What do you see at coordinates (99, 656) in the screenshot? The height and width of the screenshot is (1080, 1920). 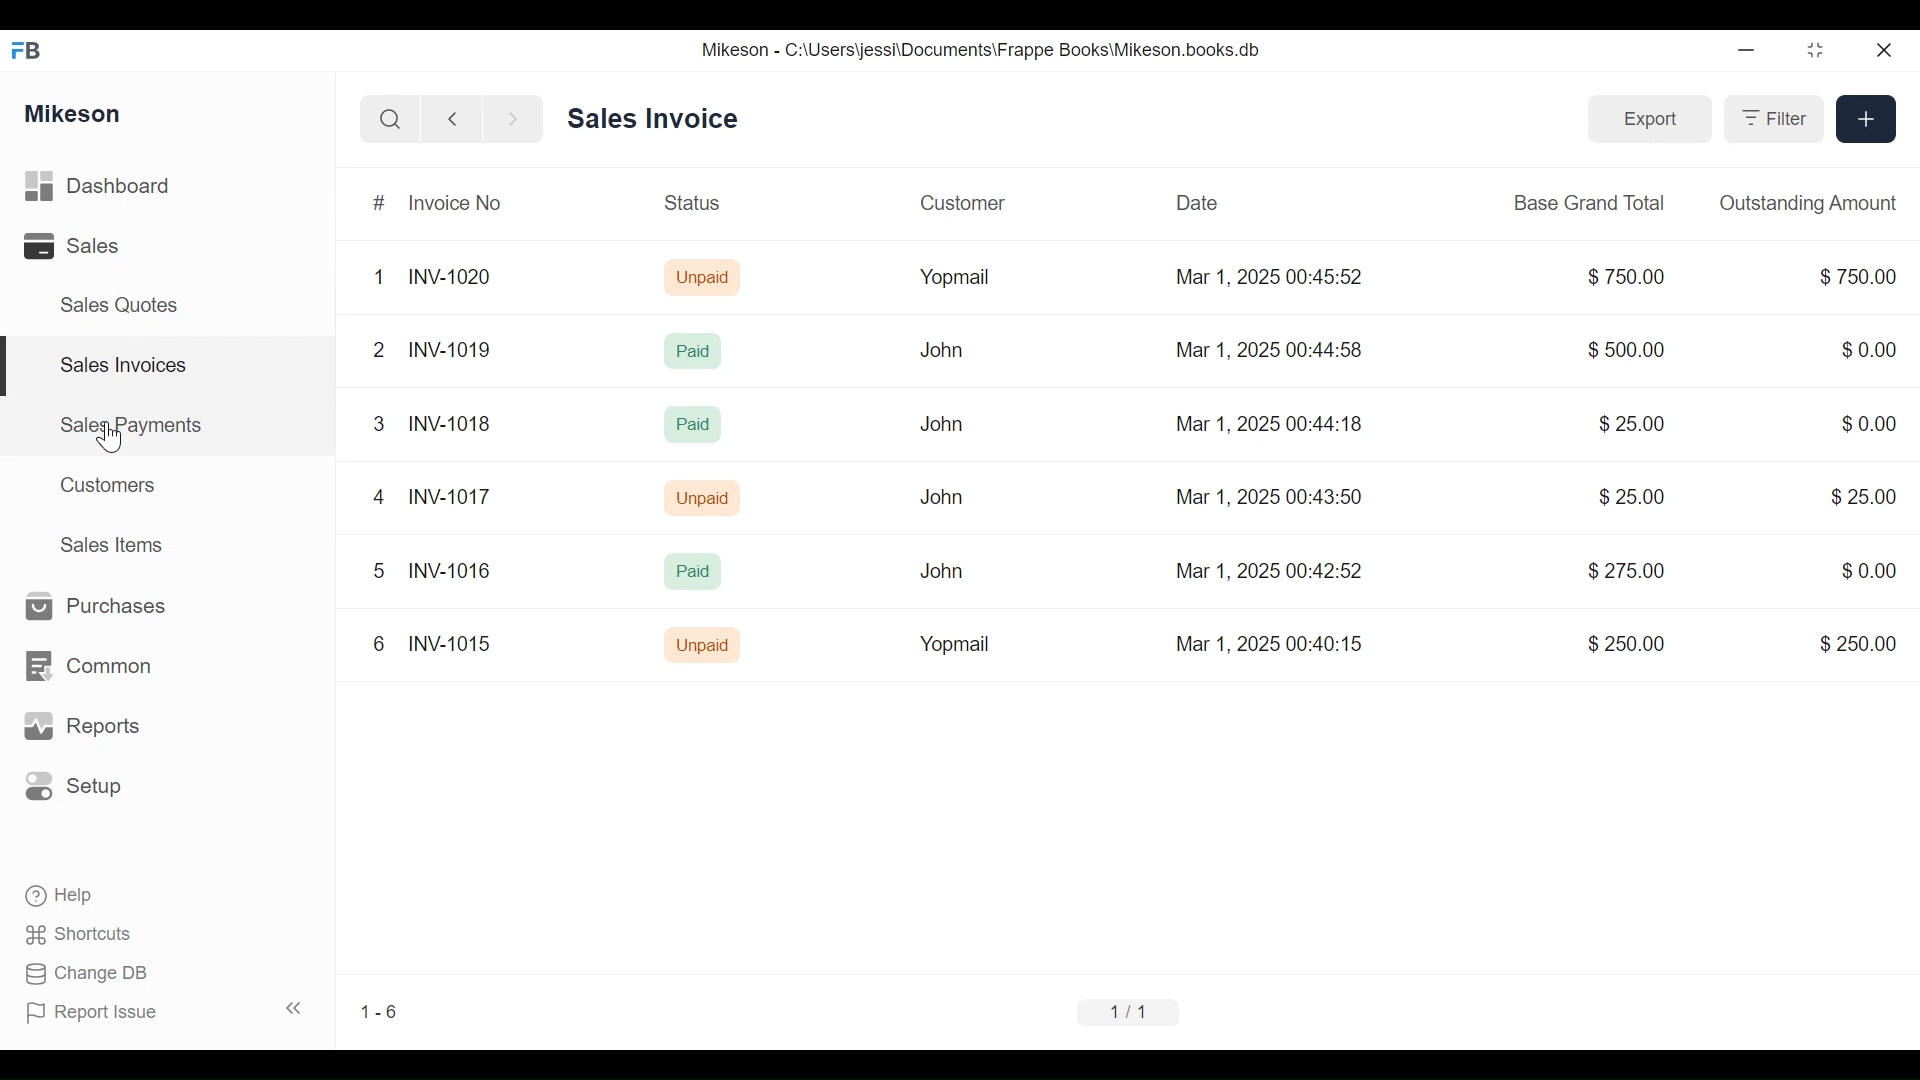 I see `Common` at bounding box center [99, 656].